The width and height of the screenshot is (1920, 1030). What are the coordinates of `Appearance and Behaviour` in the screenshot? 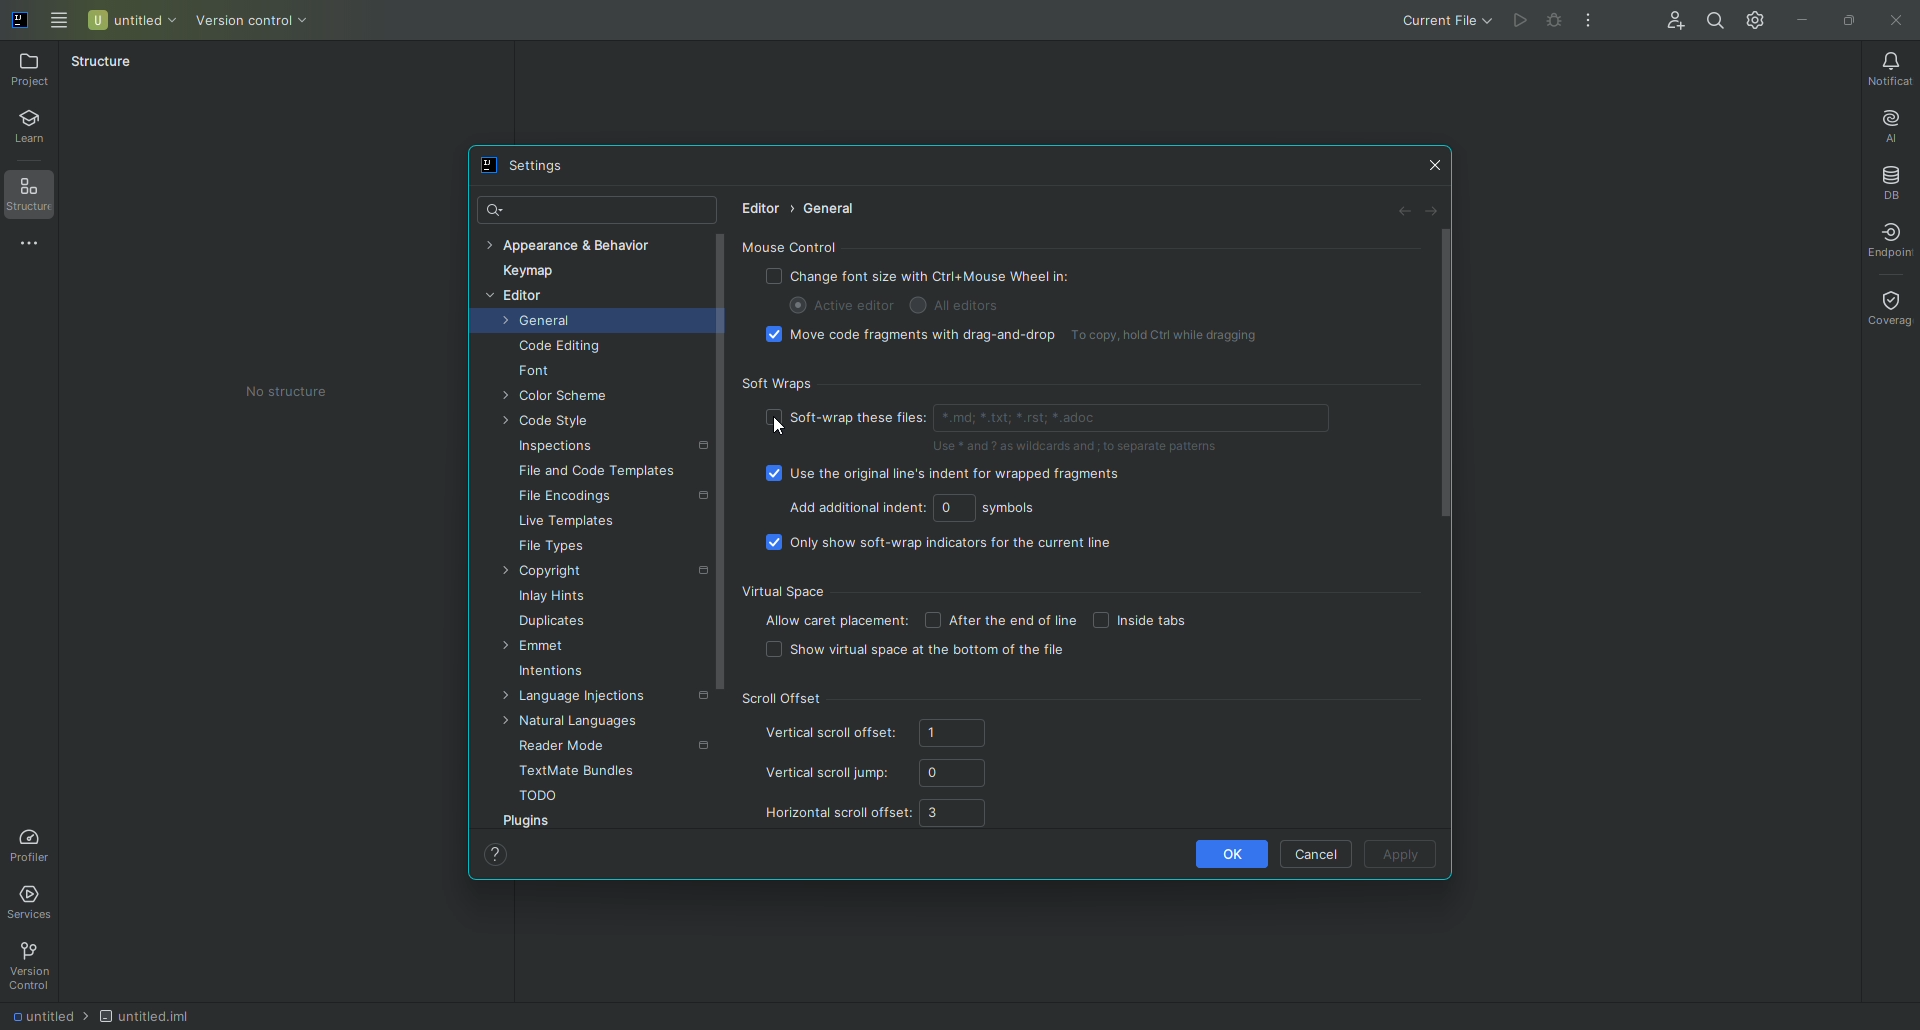 It's located at (578, 246).